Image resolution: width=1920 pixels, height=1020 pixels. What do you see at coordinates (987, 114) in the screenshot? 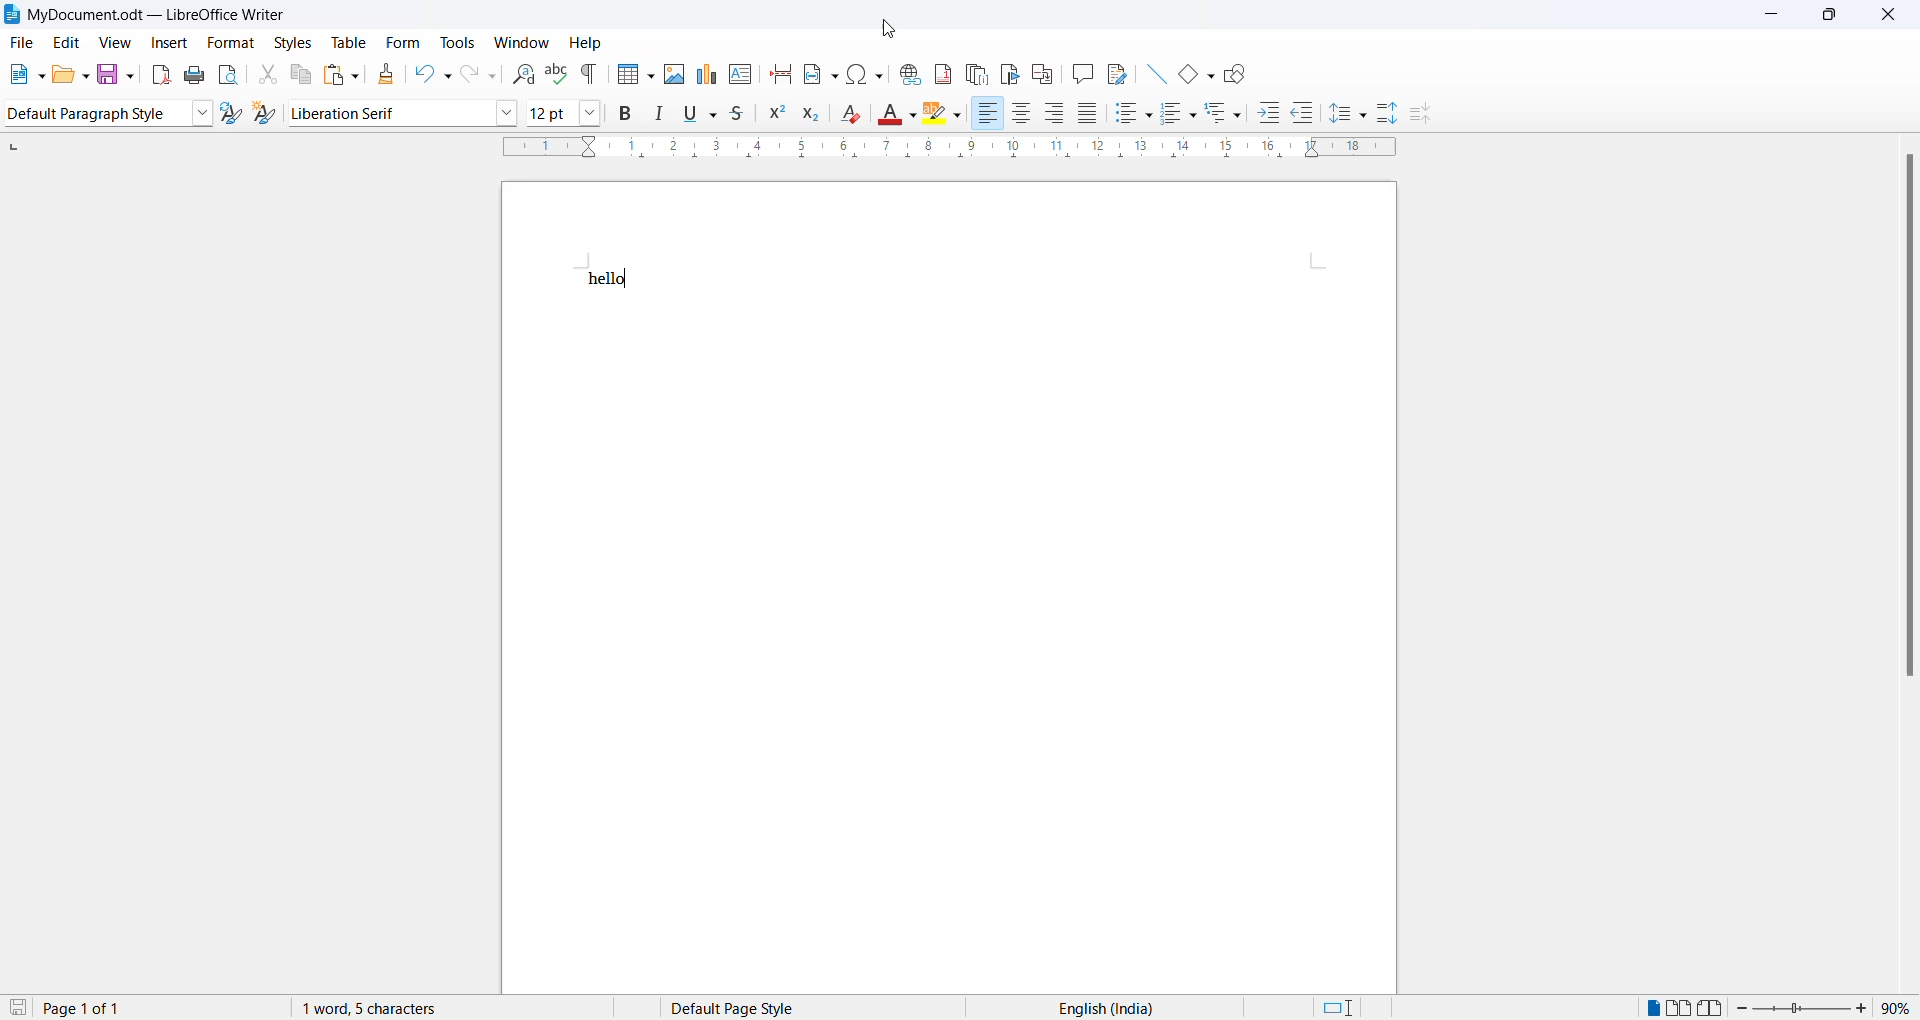
I see `Align Left` at bounding box center [987, 114].